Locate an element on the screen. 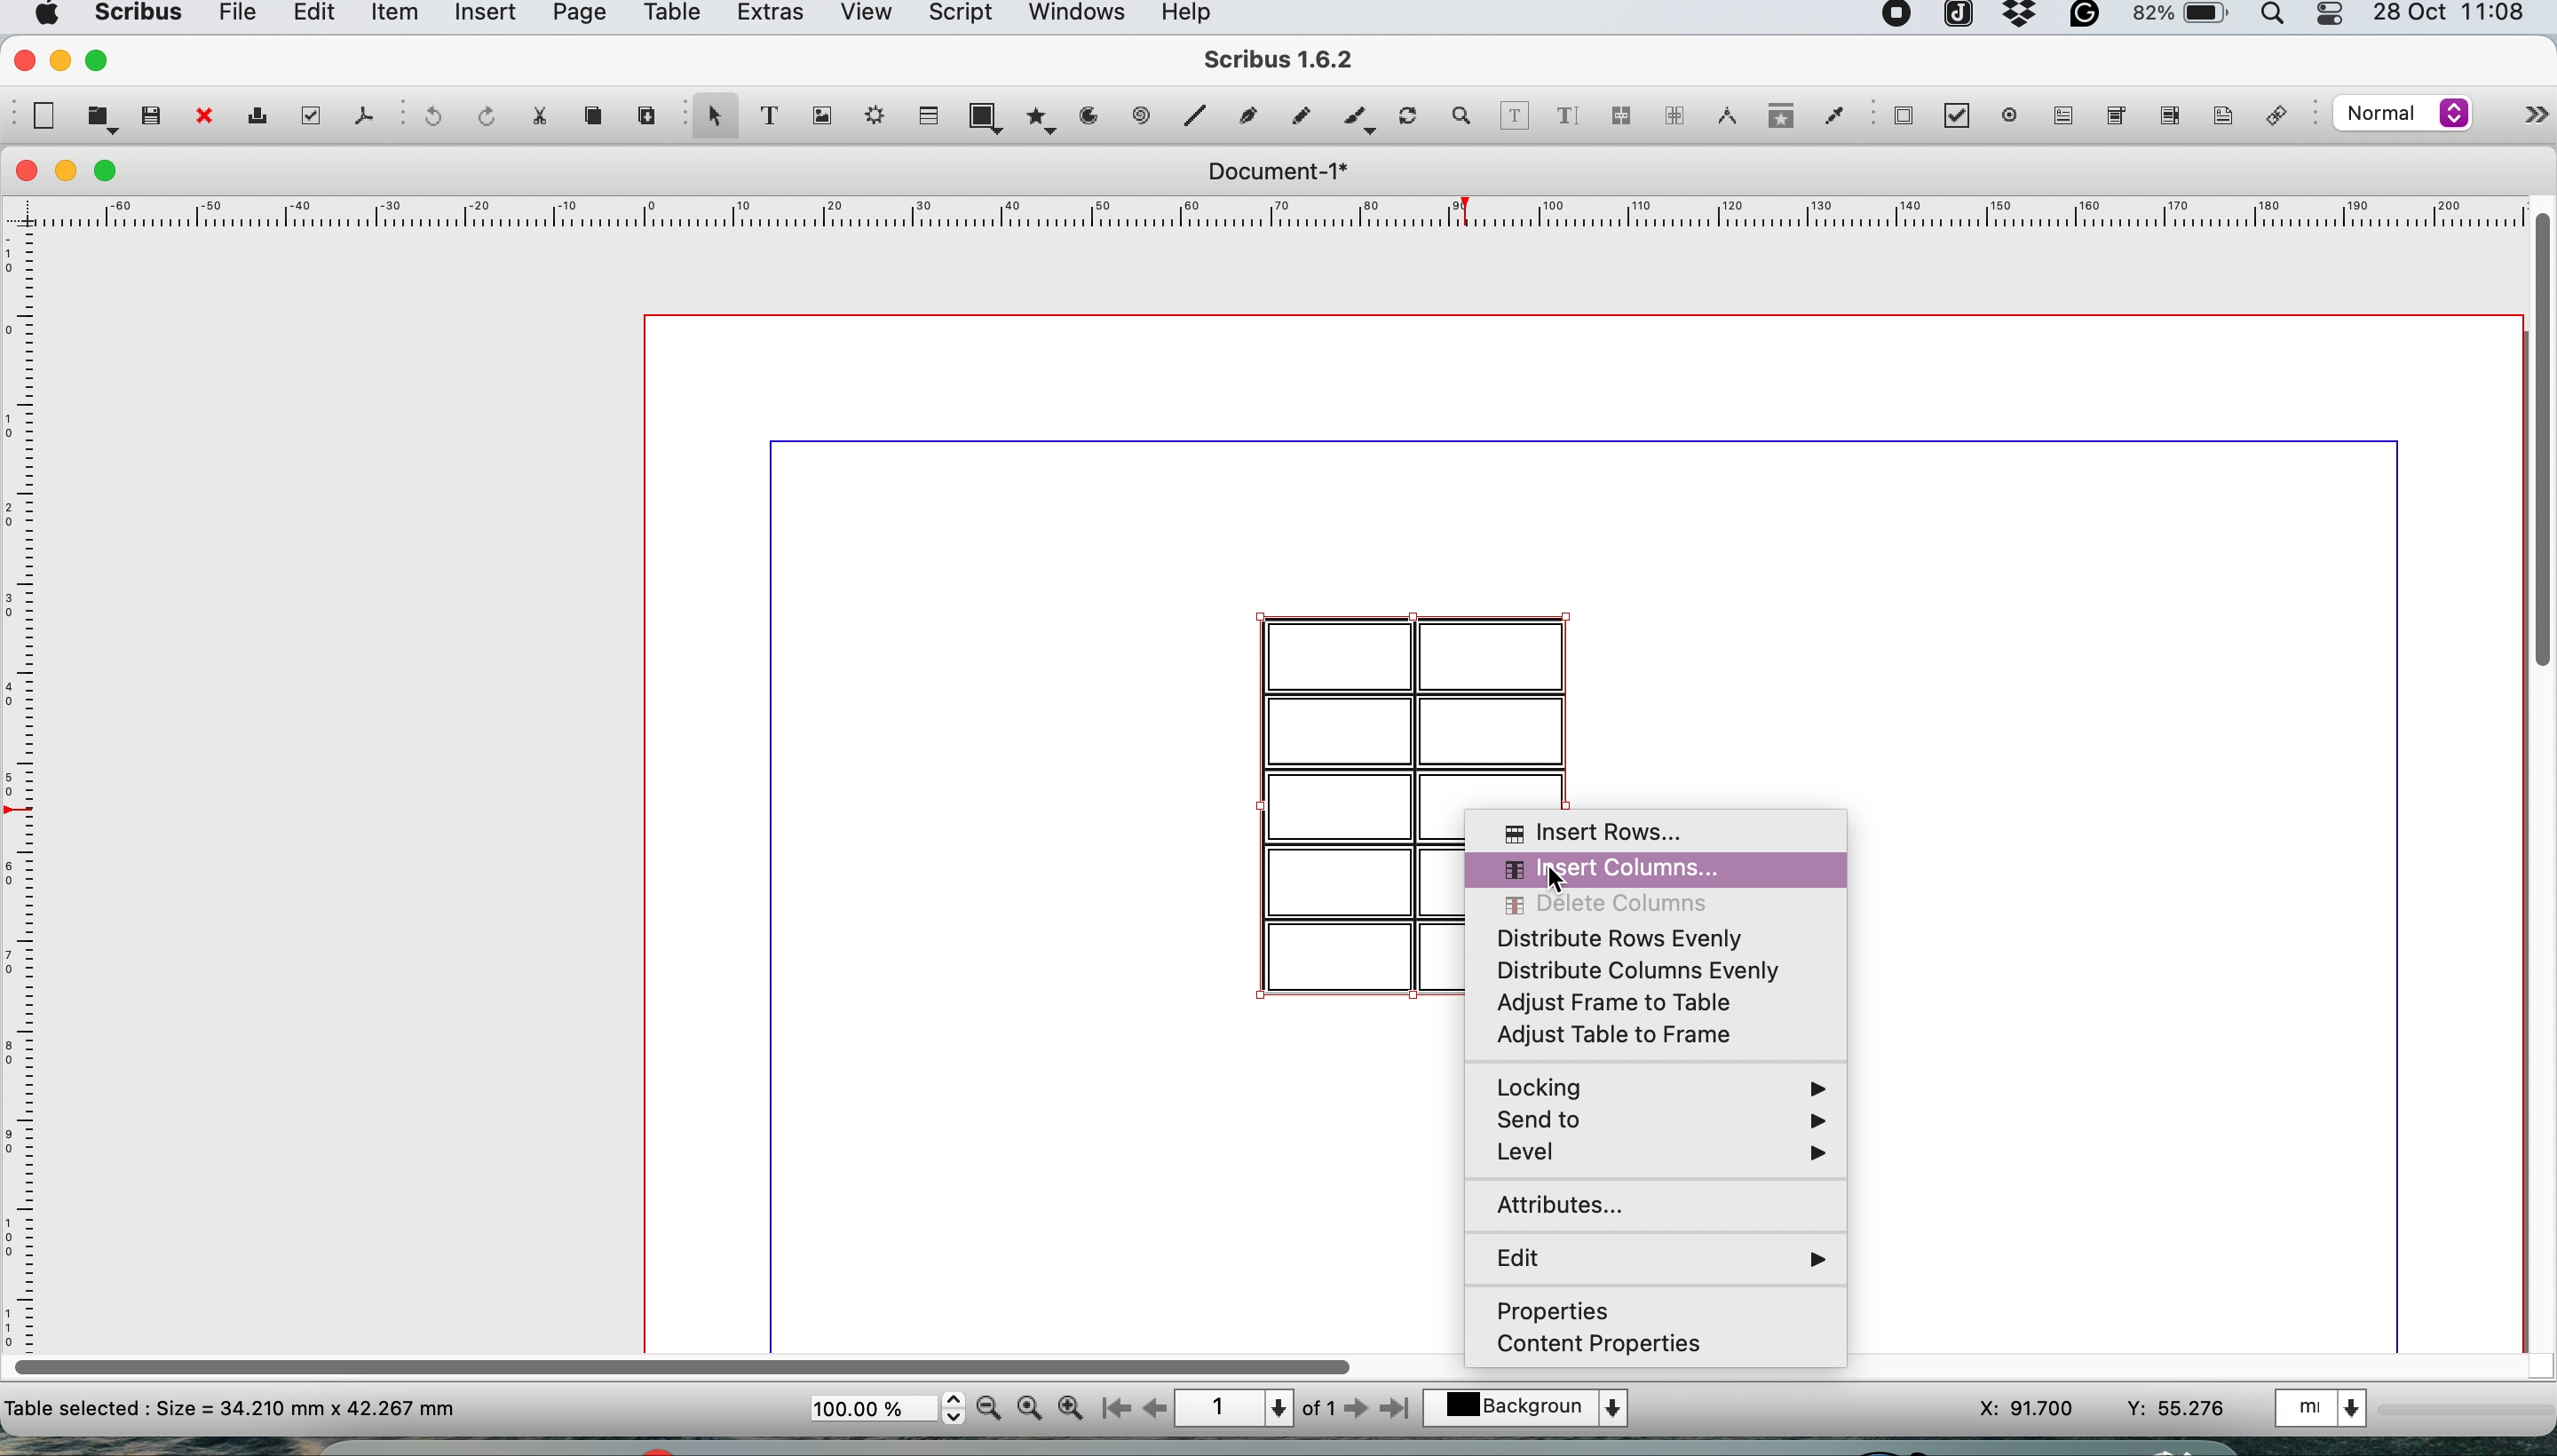 Image resolution: width=2557 pixels, height=1456 pixels. battery is located at coordinates (2178, 19).